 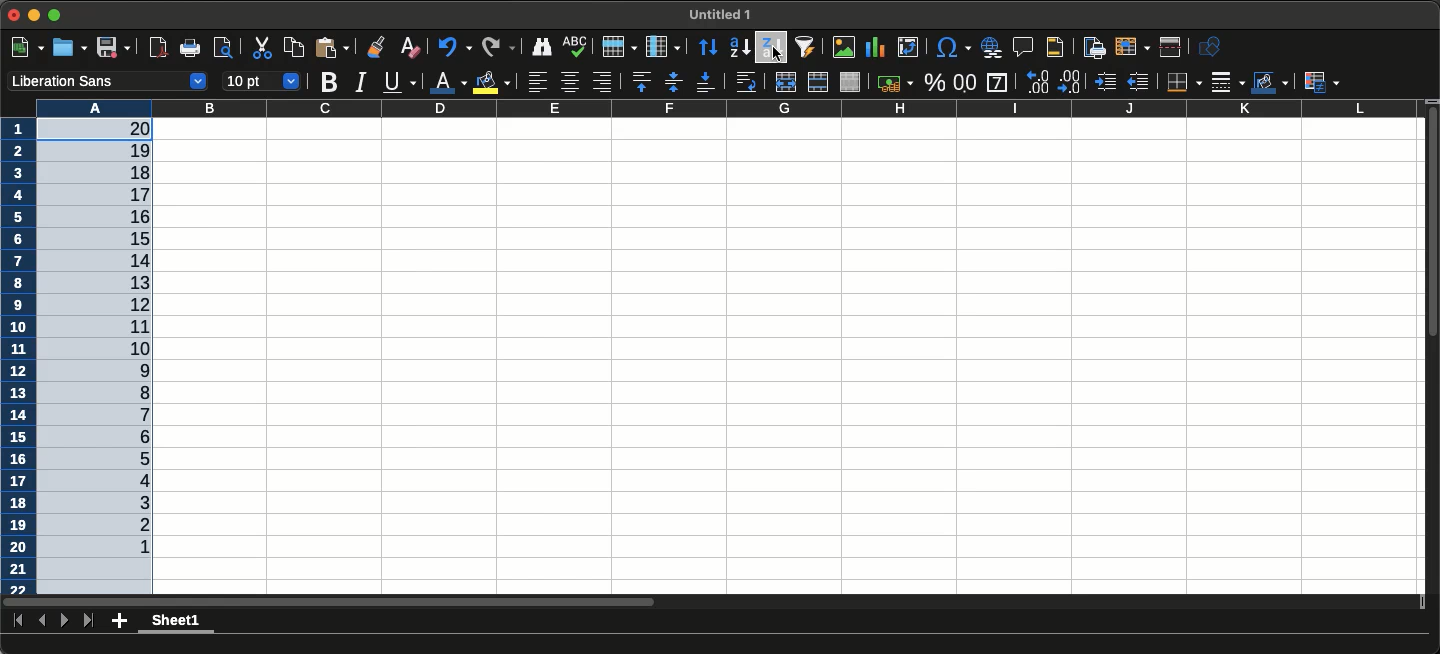 What do you see at coordinates (639, 81) in the screenshot?
I see `Align top` at bounding box center [639, 81].